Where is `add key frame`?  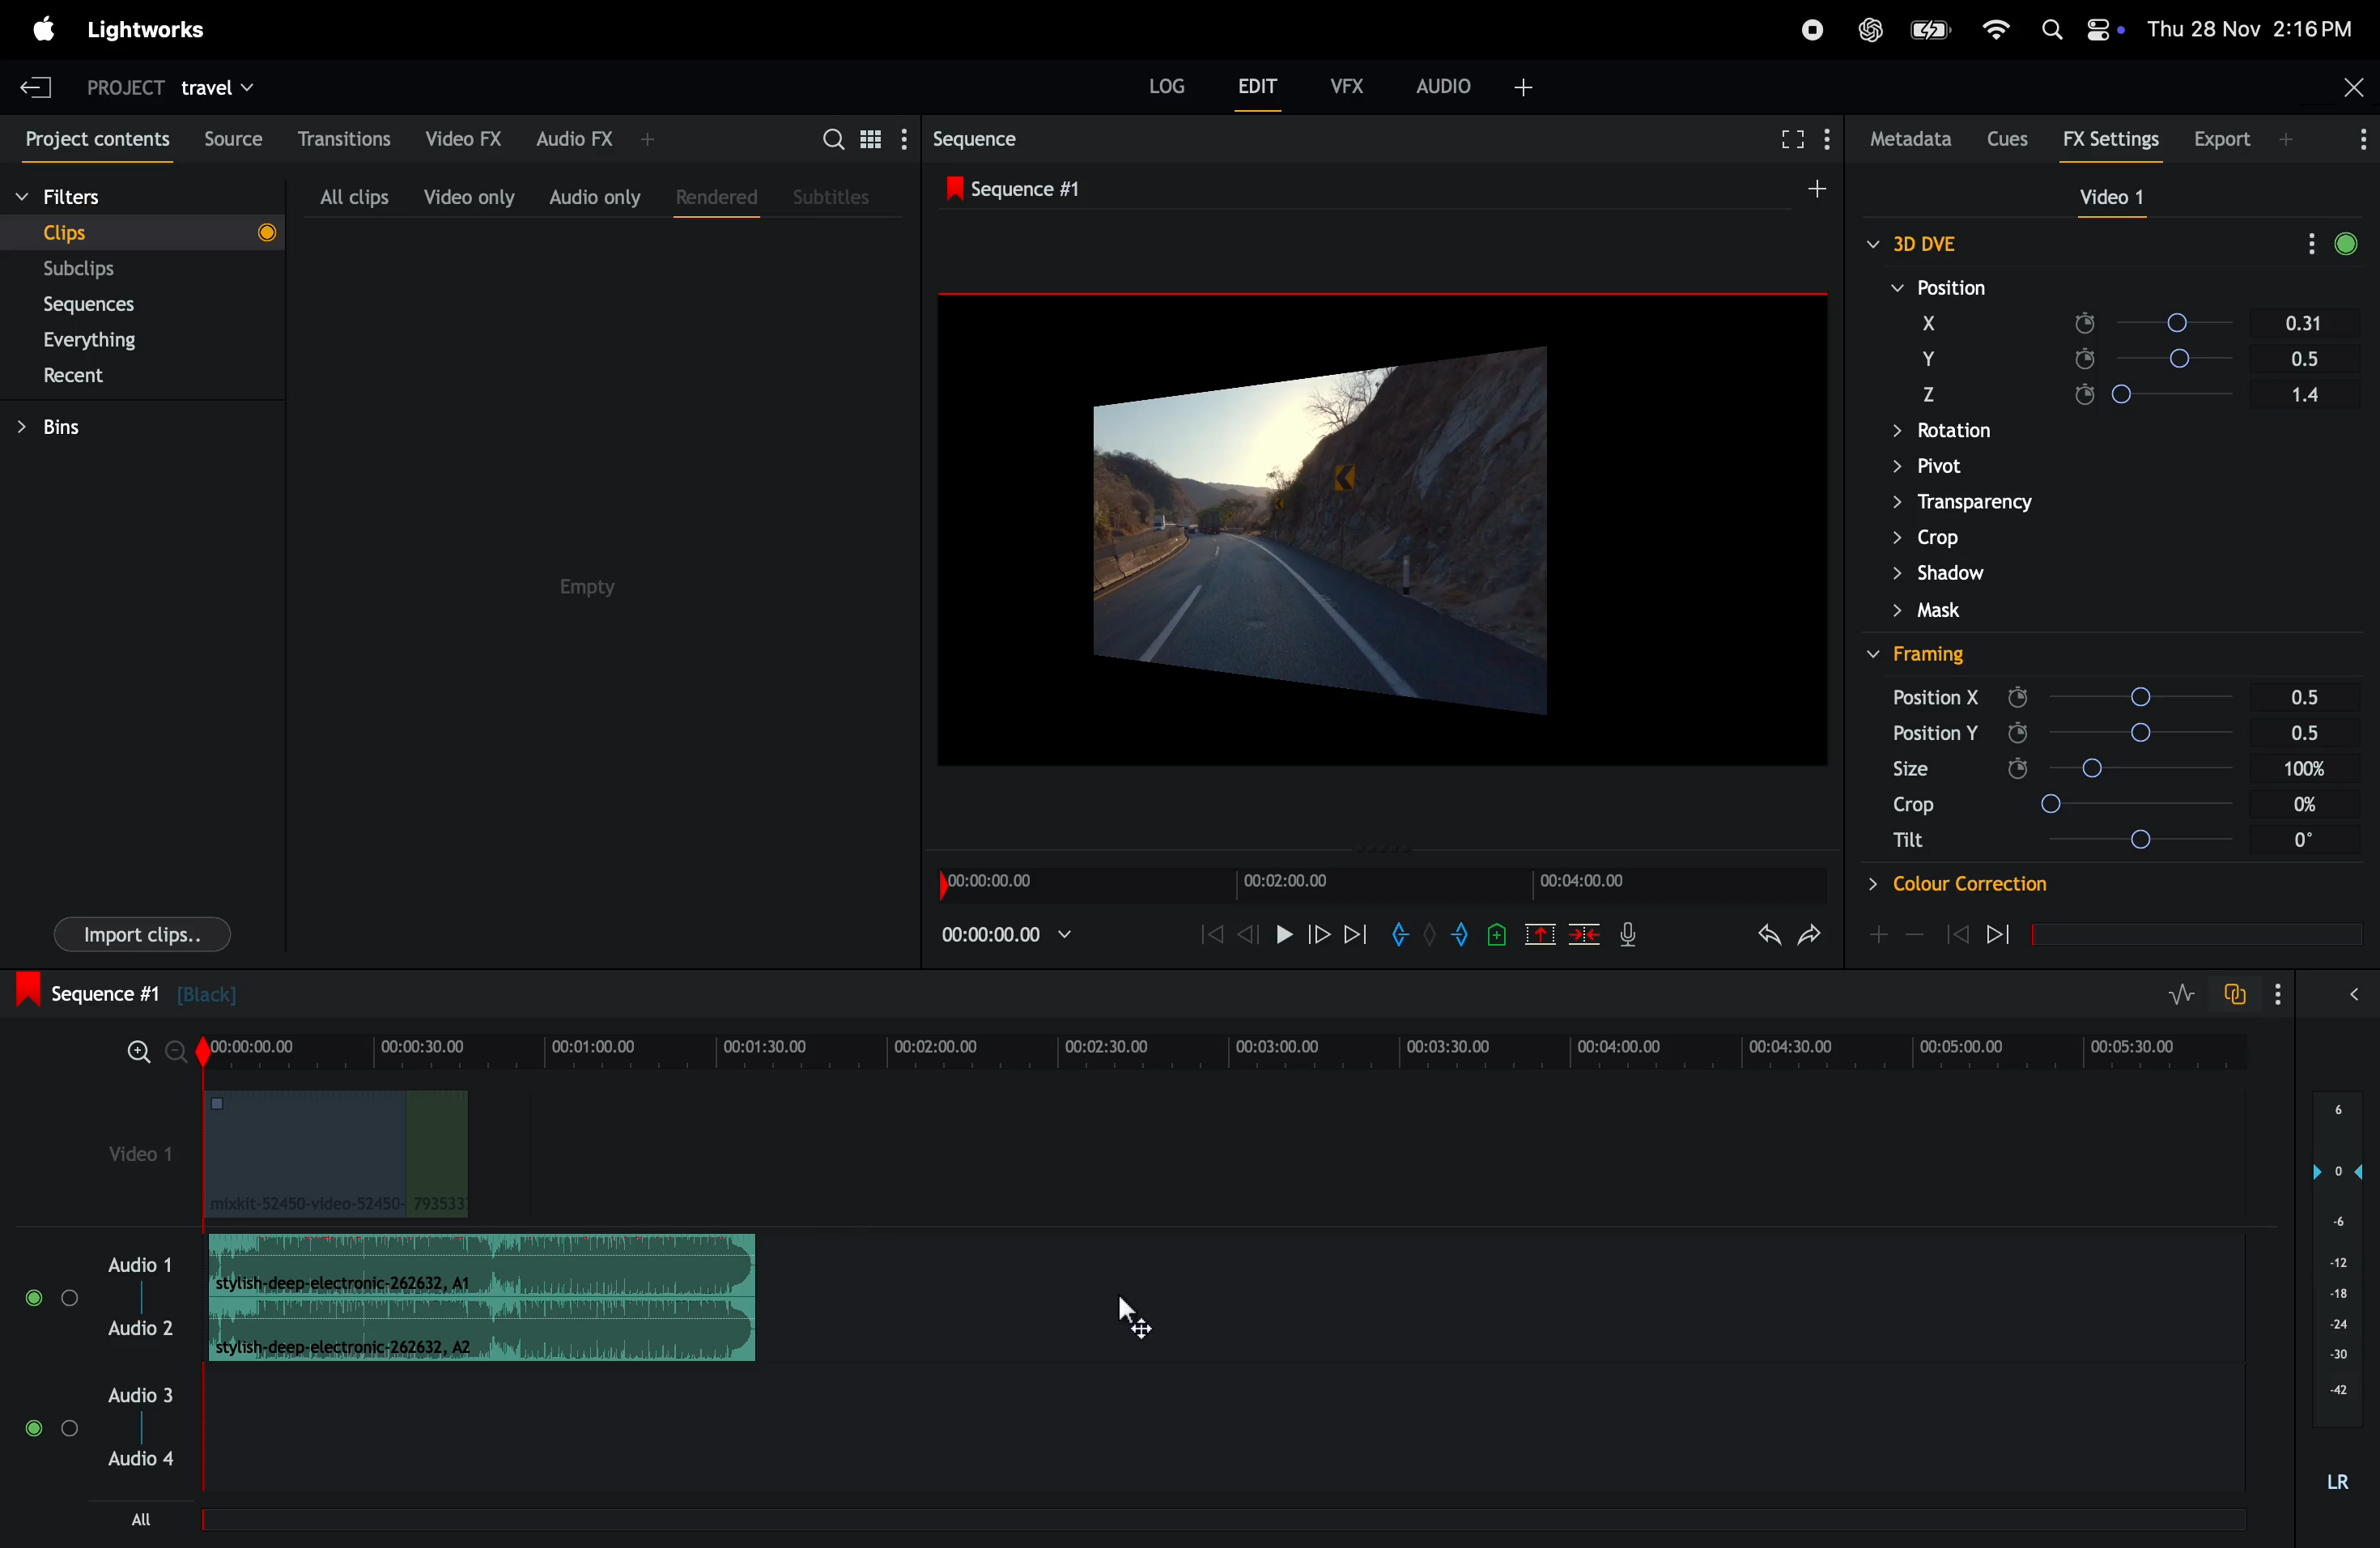 add key frame is located at coordinates (1878, 933).